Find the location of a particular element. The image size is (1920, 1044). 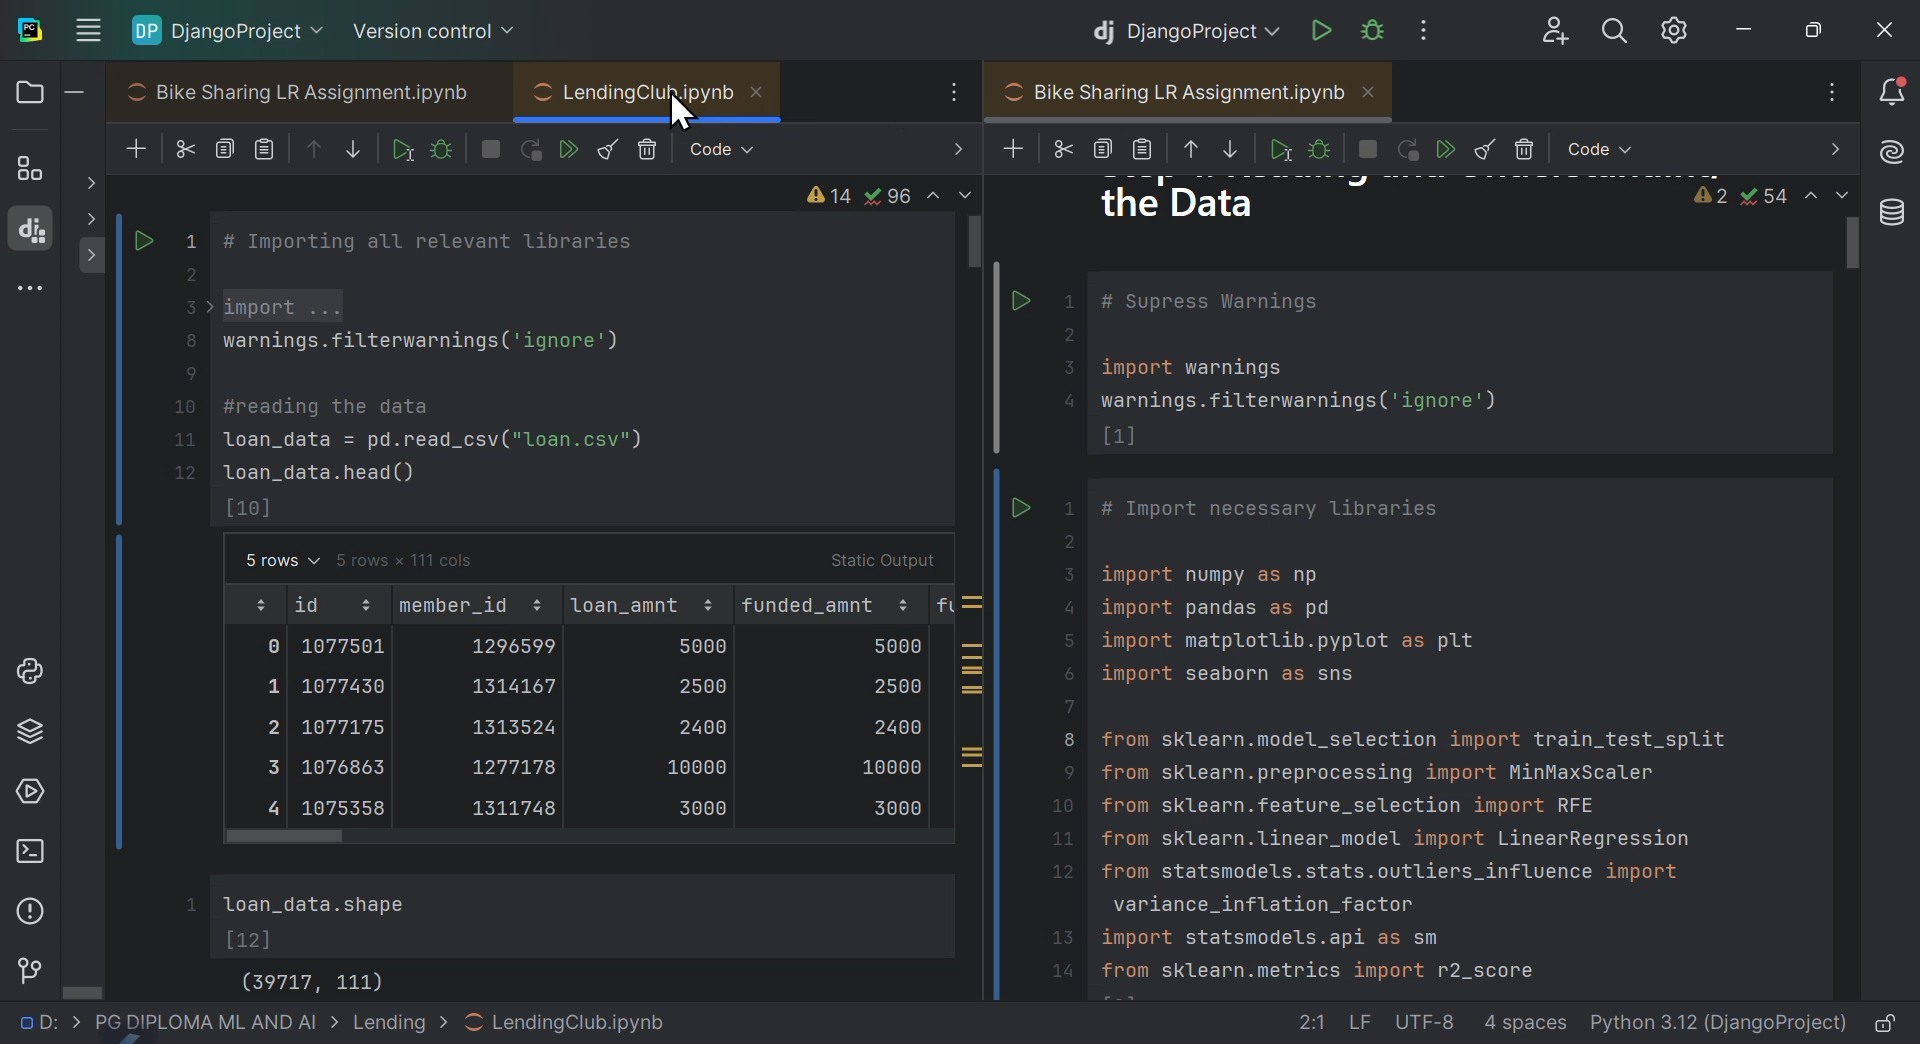

 is located at coordinates (1101, 146).